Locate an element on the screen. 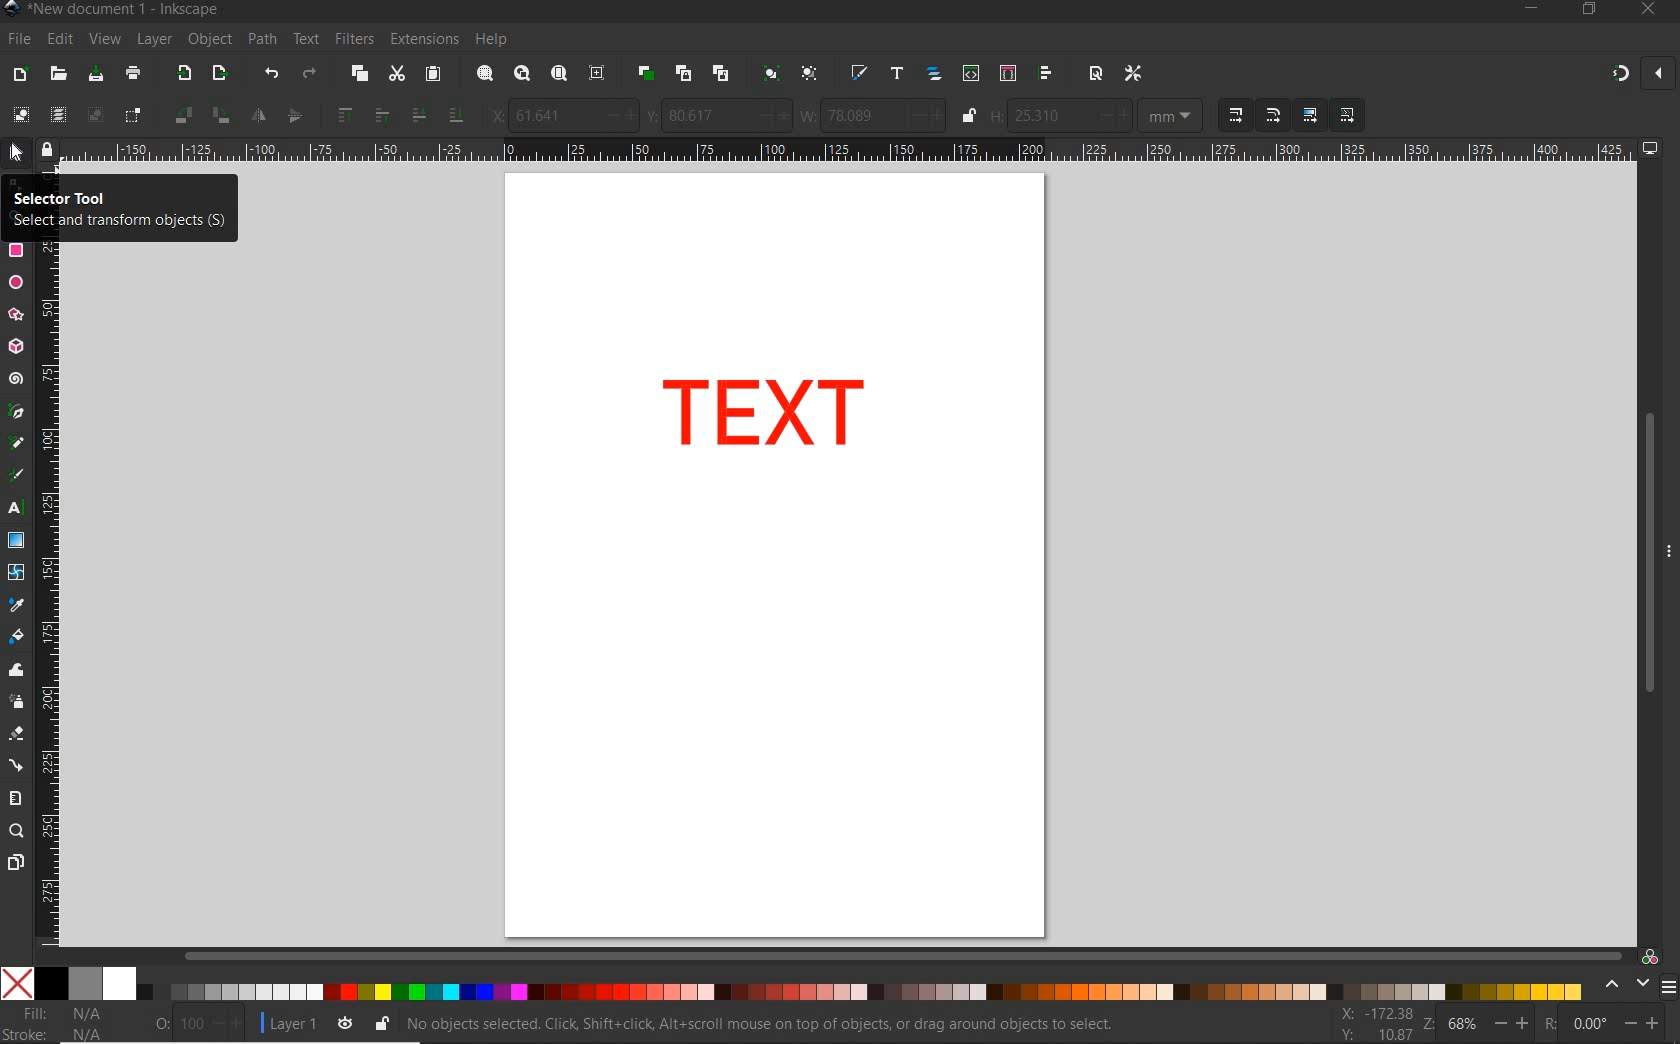  deselect is located at coordinates (93, 116).